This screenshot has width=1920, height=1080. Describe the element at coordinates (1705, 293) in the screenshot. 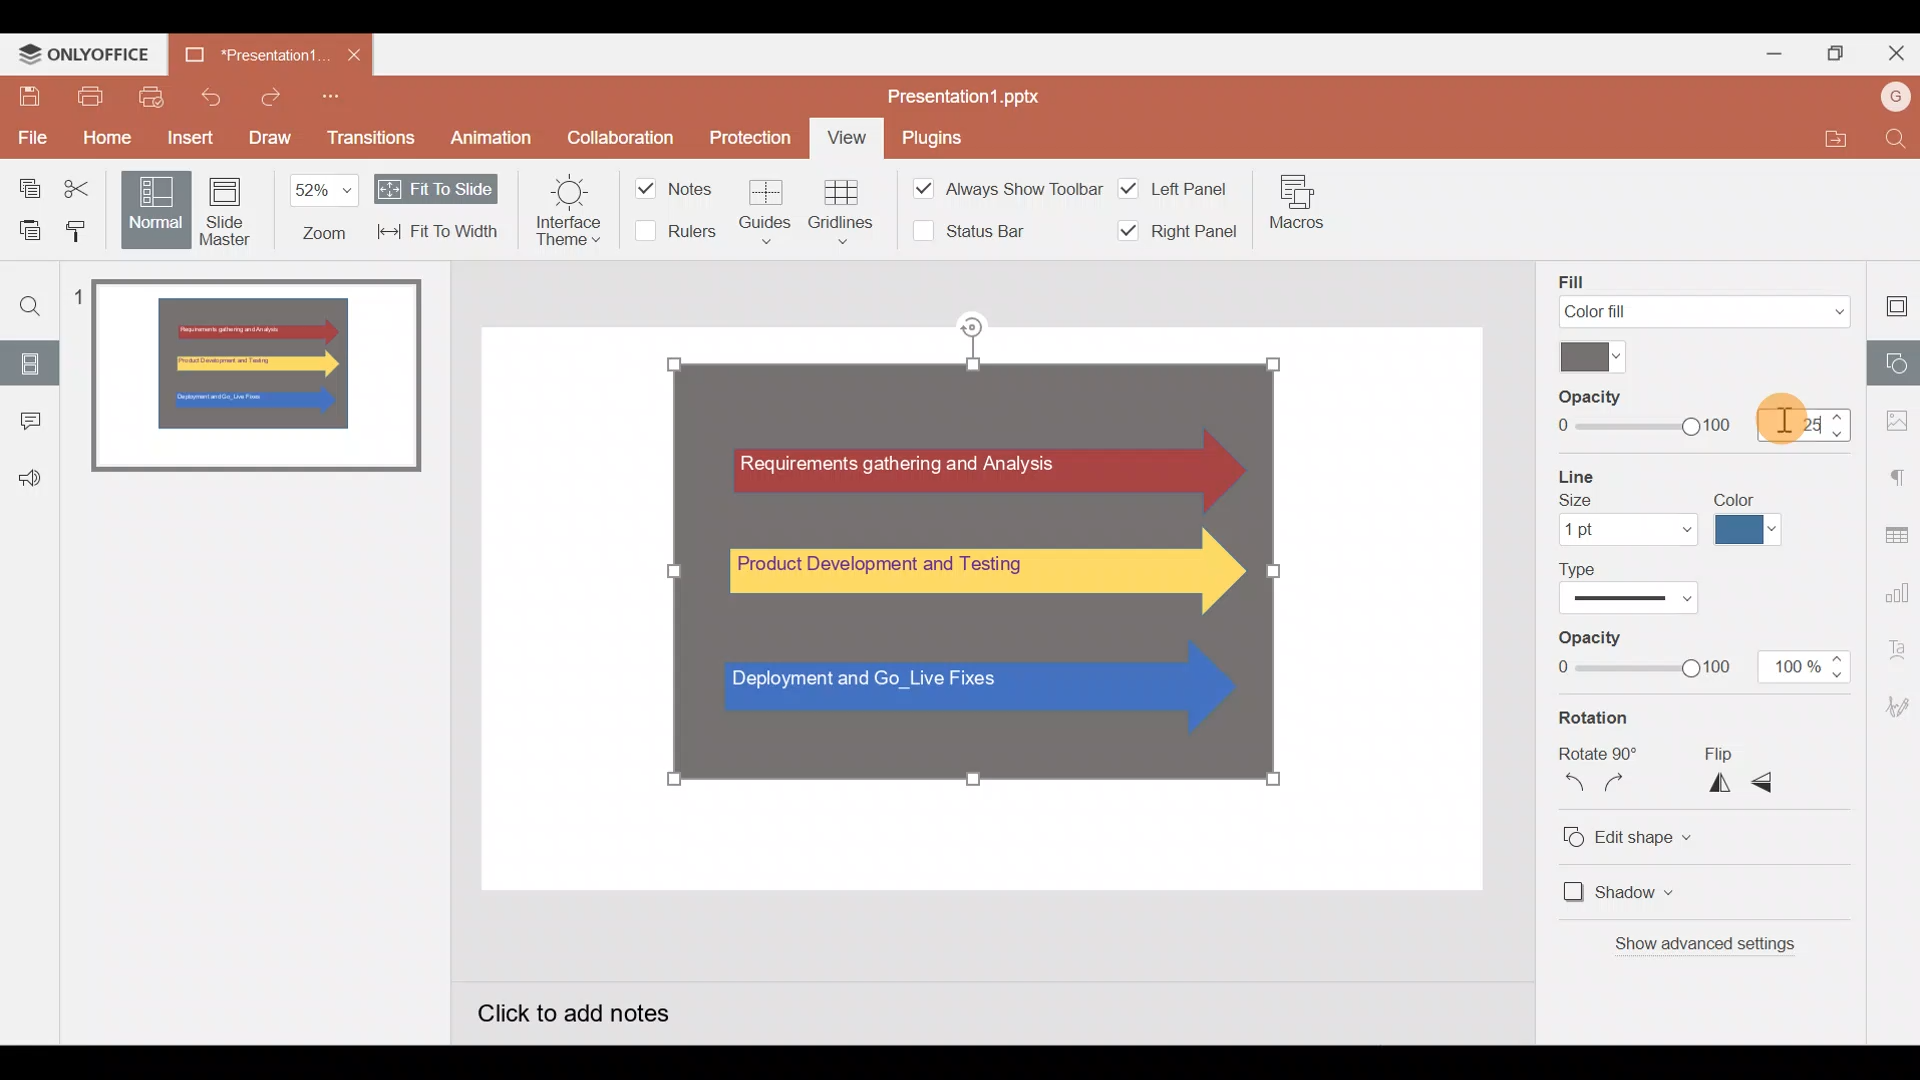

I see `Fill` at that location.